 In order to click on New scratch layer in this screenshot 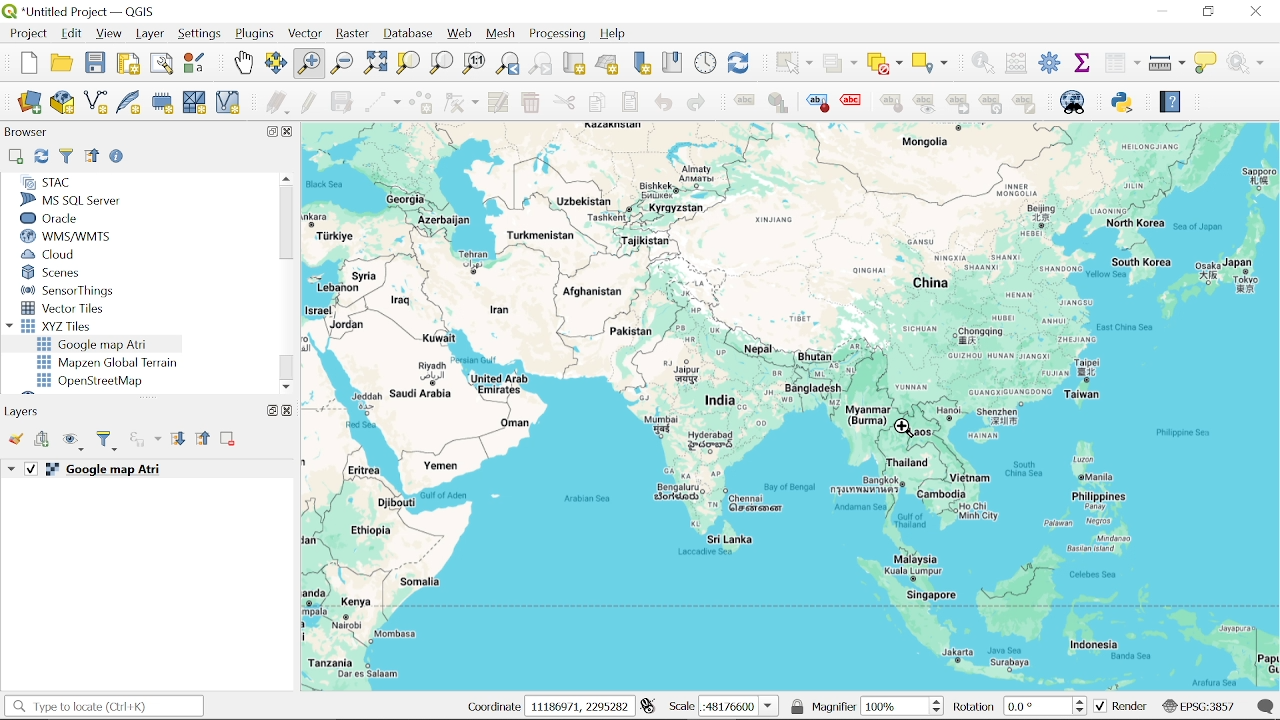, I will do `click(194, 104)`.